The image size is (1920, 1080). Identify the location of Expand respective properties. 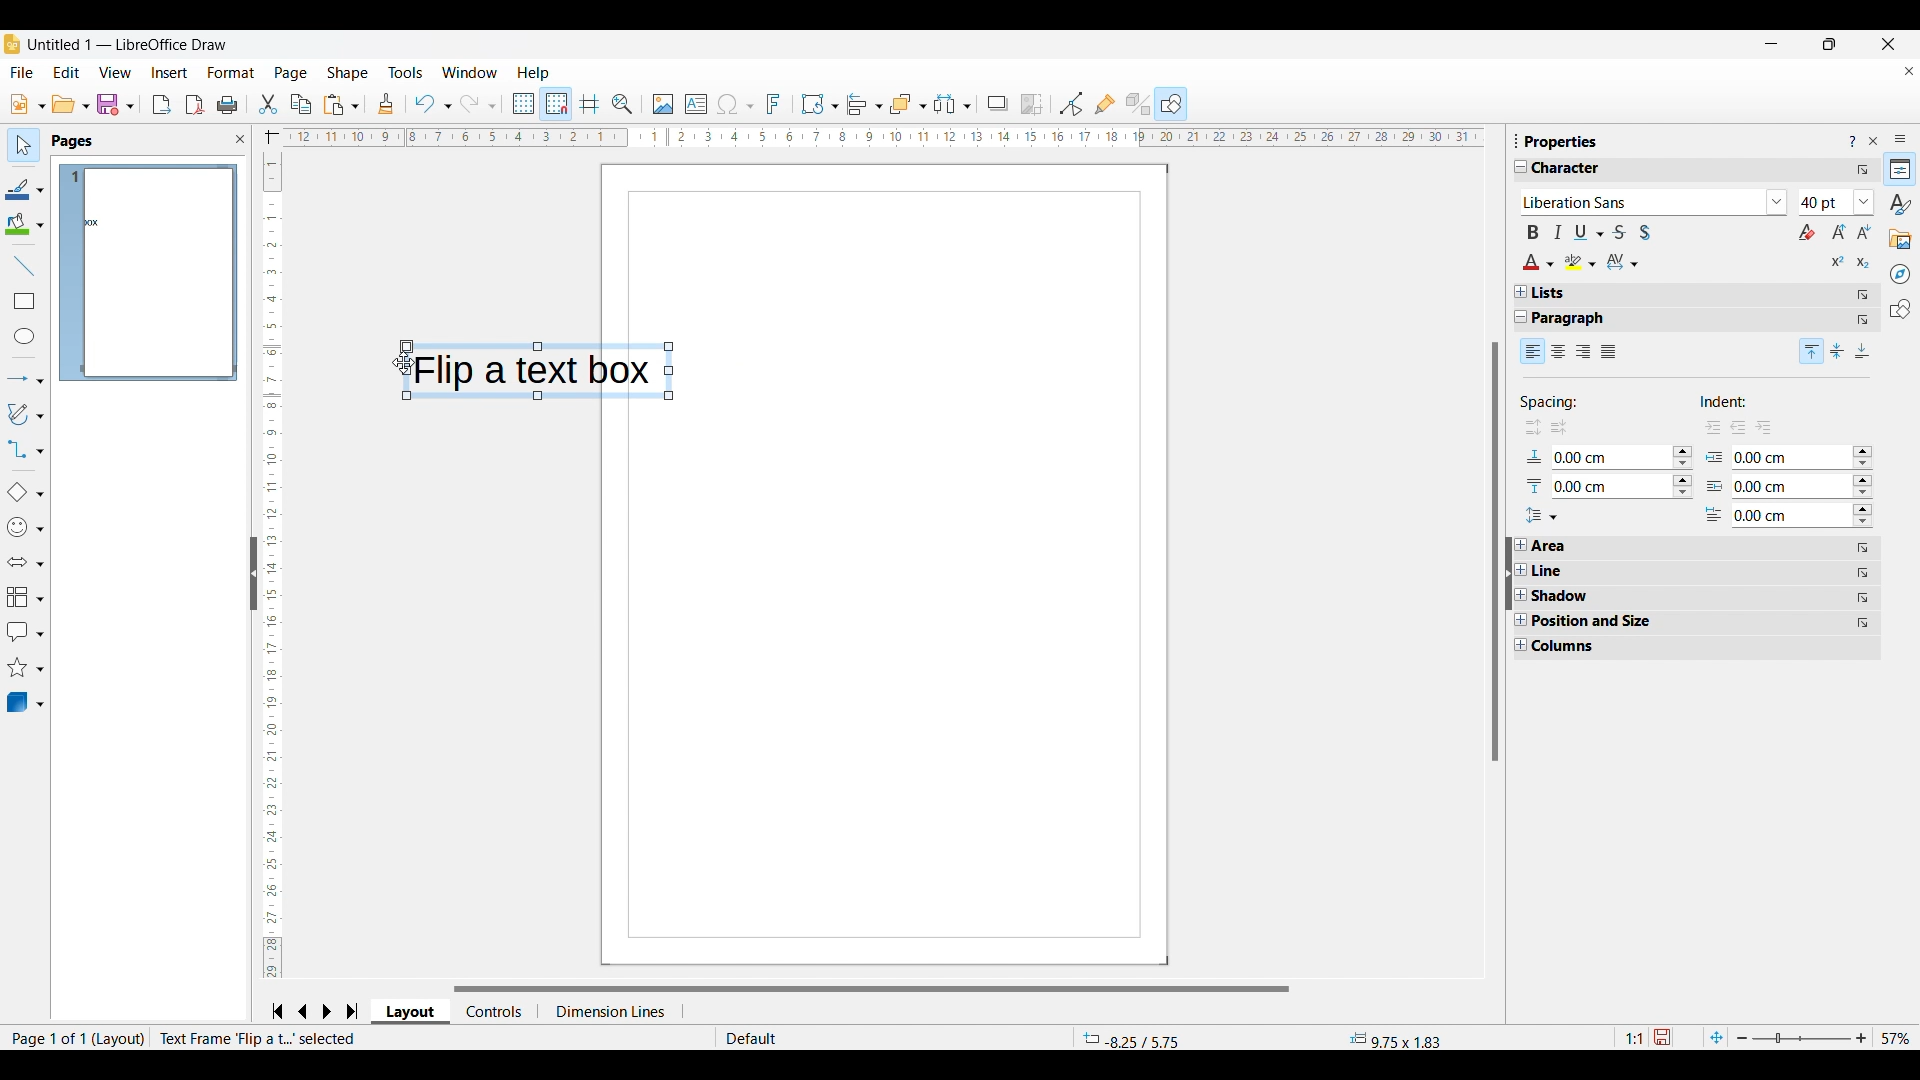
(1521, 595).